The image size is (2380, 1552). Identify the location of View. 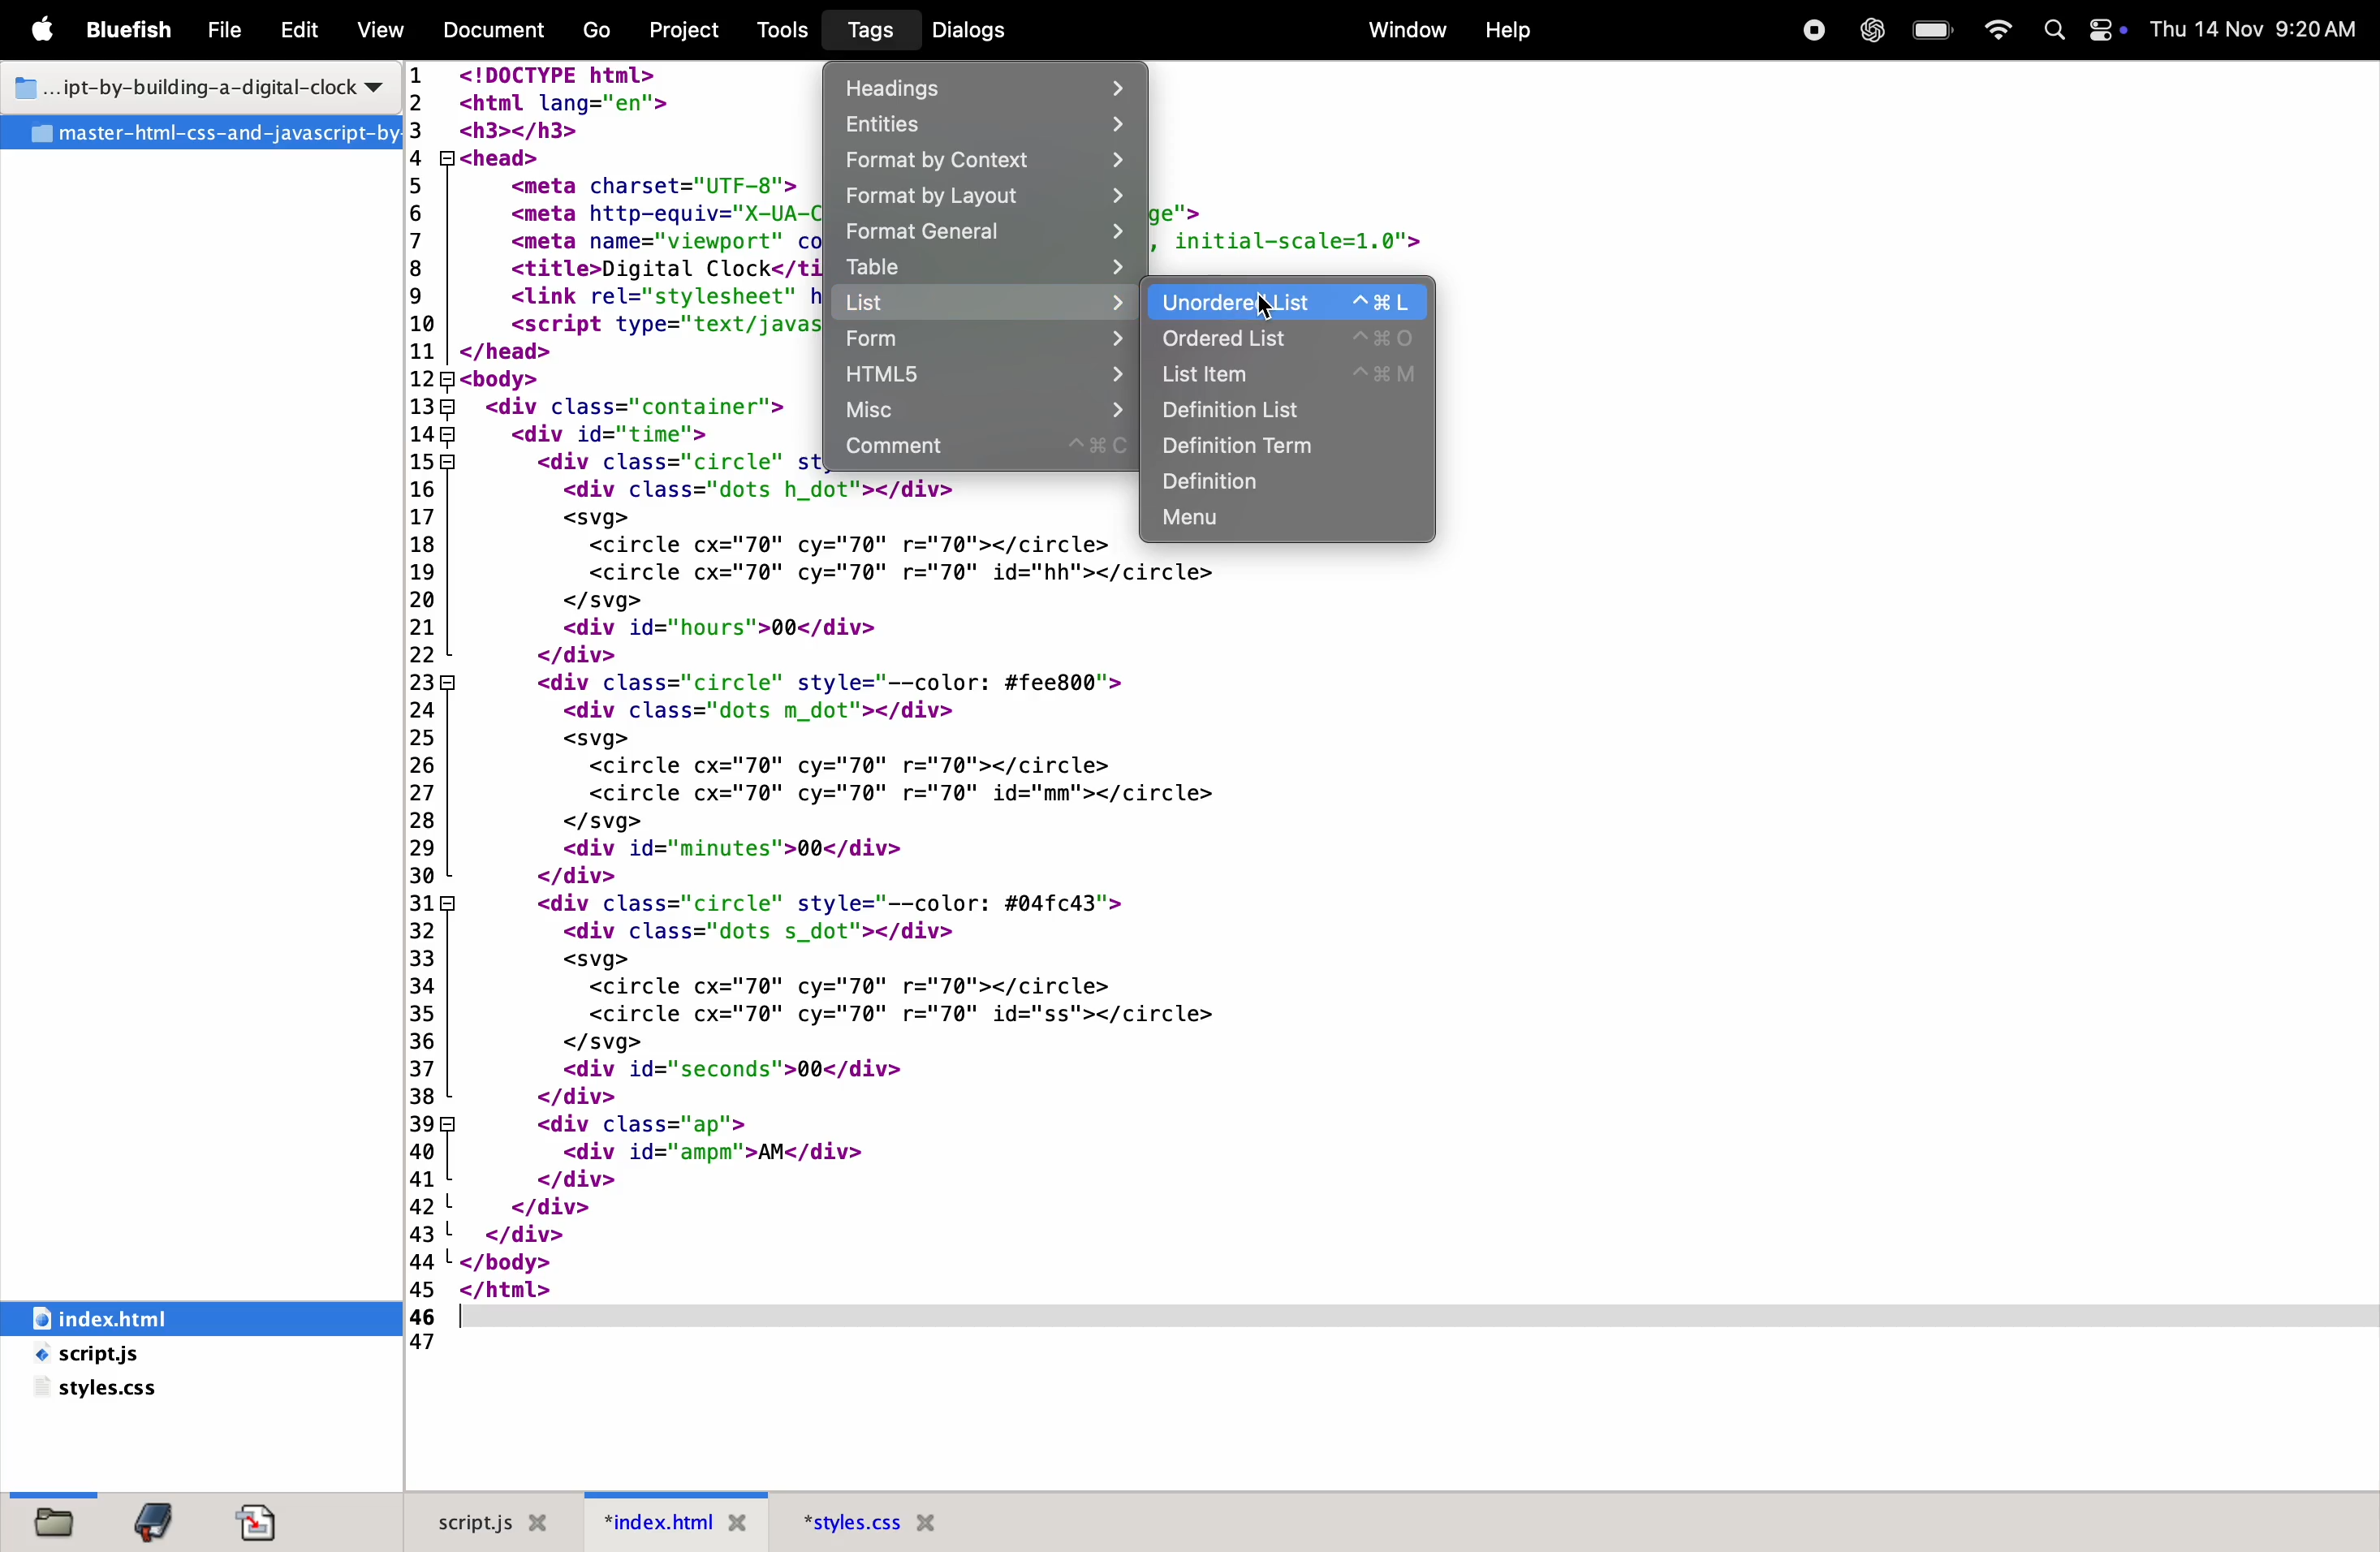
(381, 29).